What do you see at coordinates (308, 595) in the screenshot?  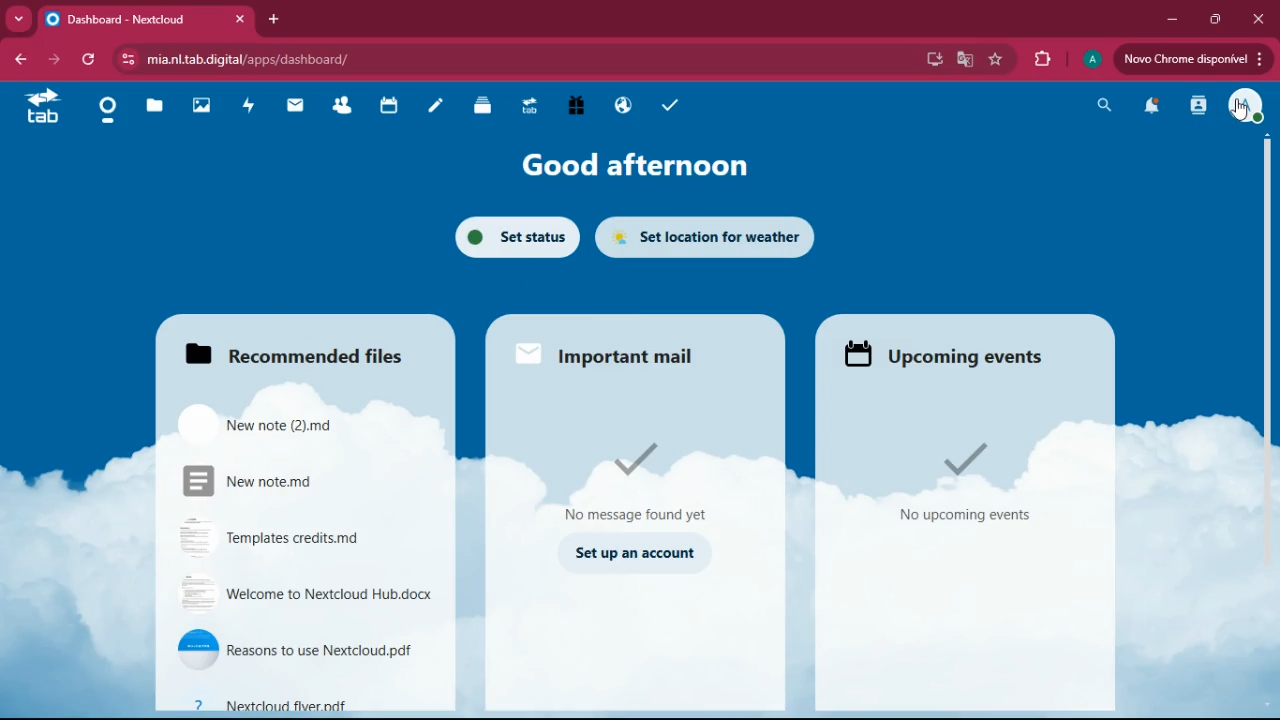 I see `file` at bounding box center [308, 595].